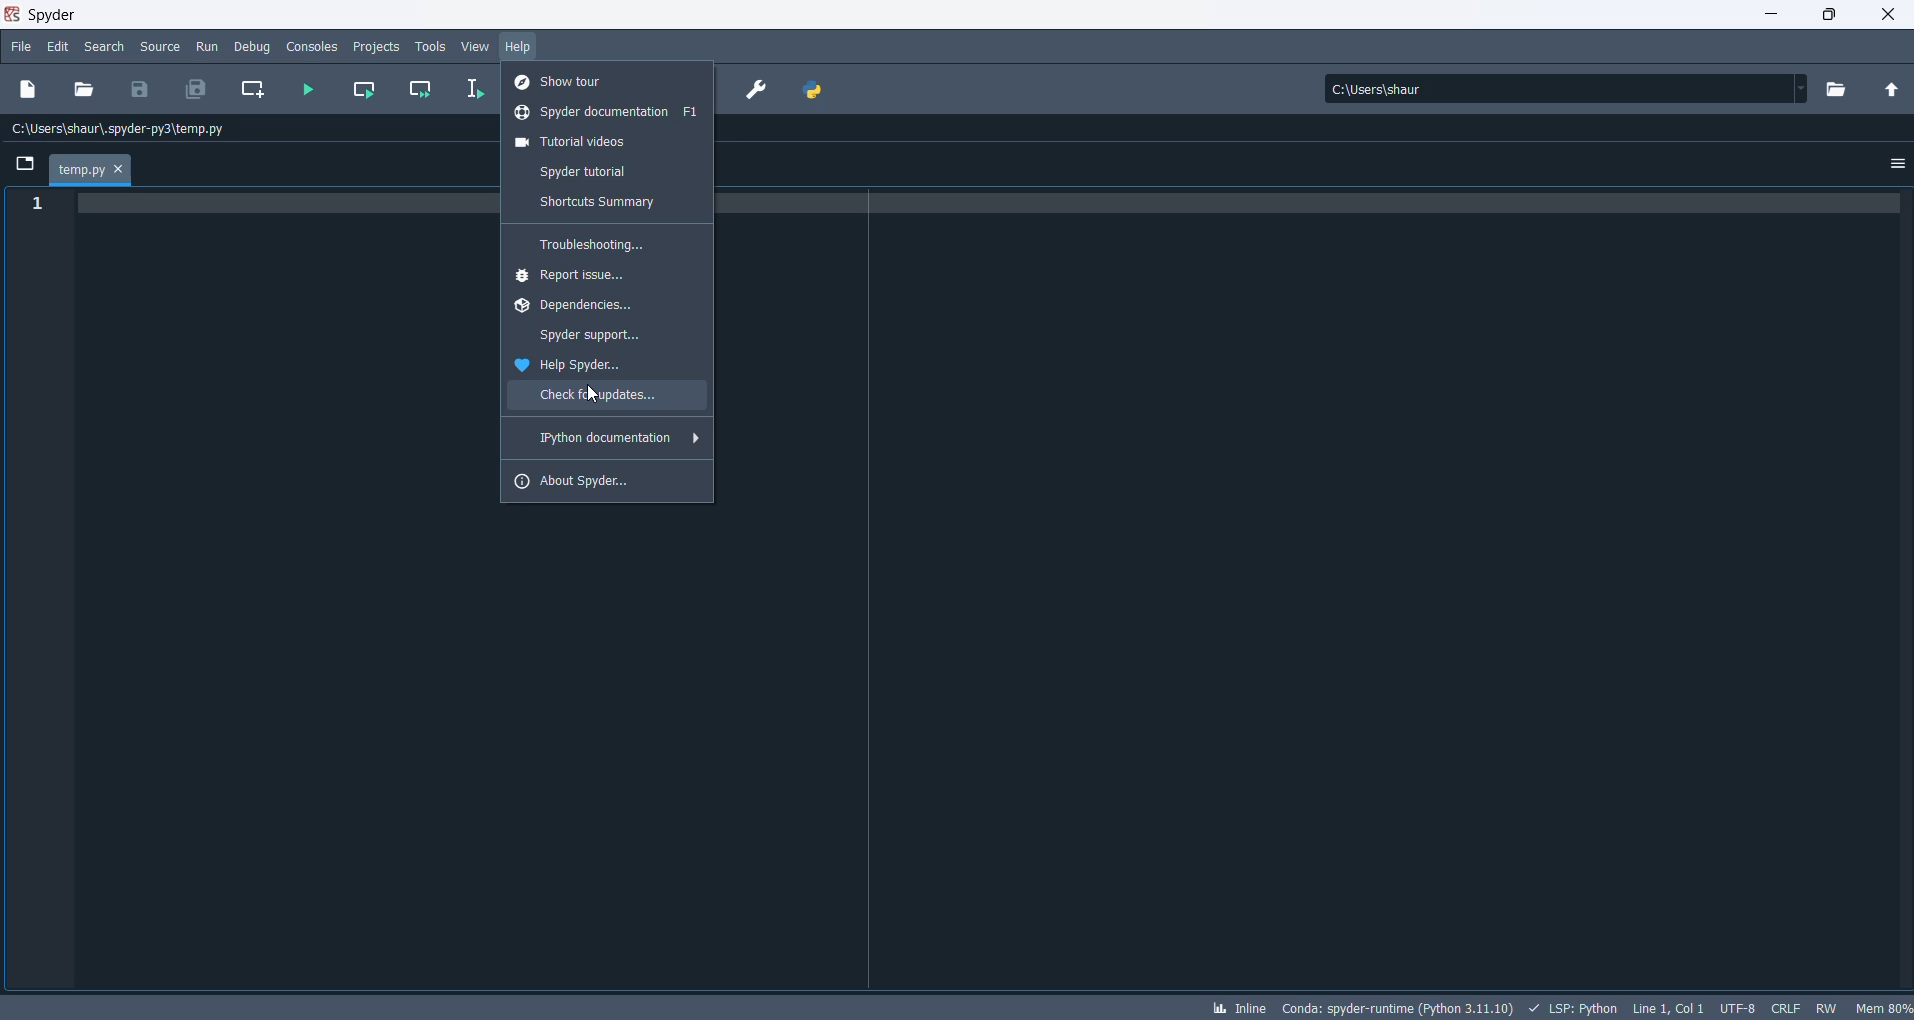 The image size is (1914, 1020). Describe the element at coordinates (611, 79) in the screenshot. I see `Show tour` at that location.